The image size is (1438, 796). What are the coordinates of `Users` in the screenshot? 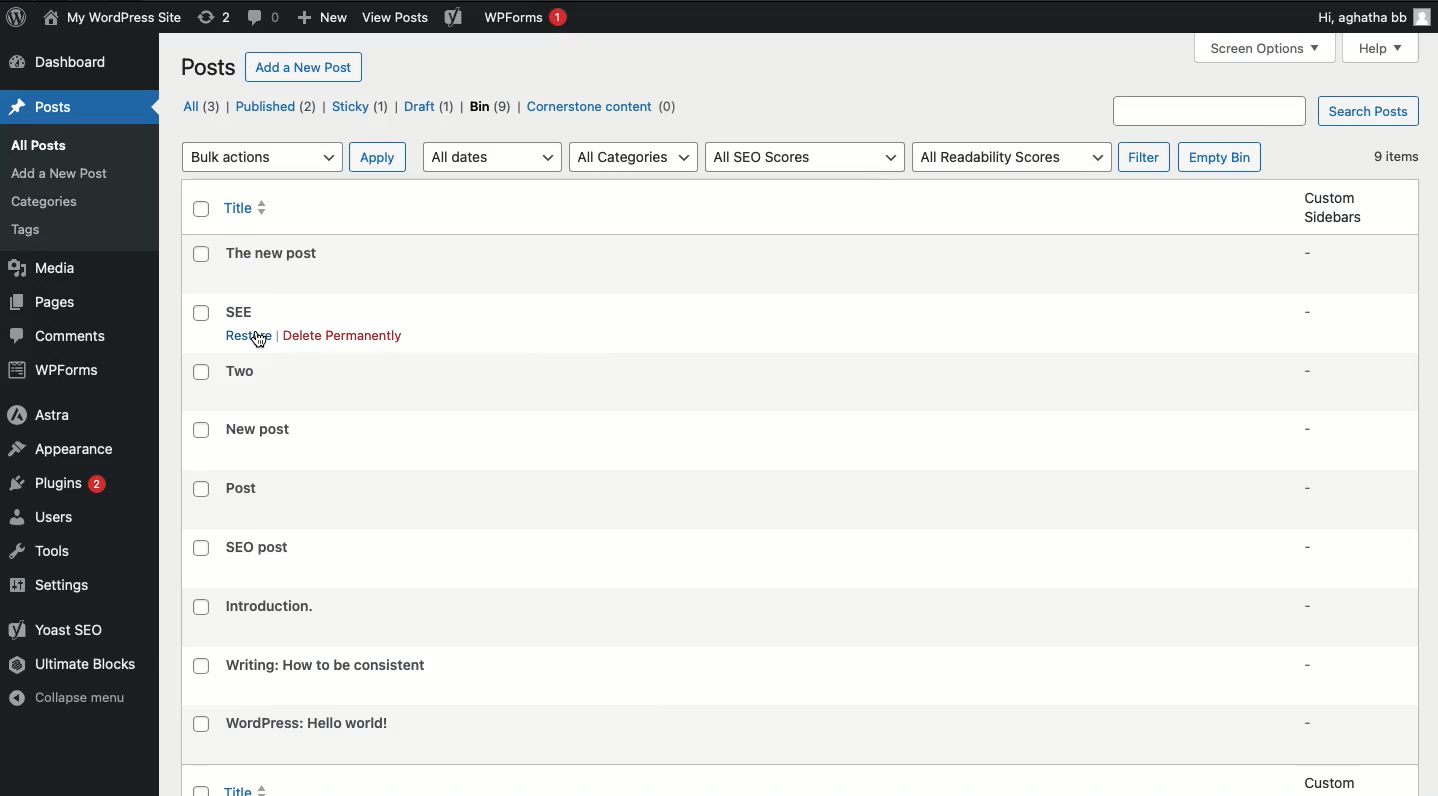 It's located at (44, 518).